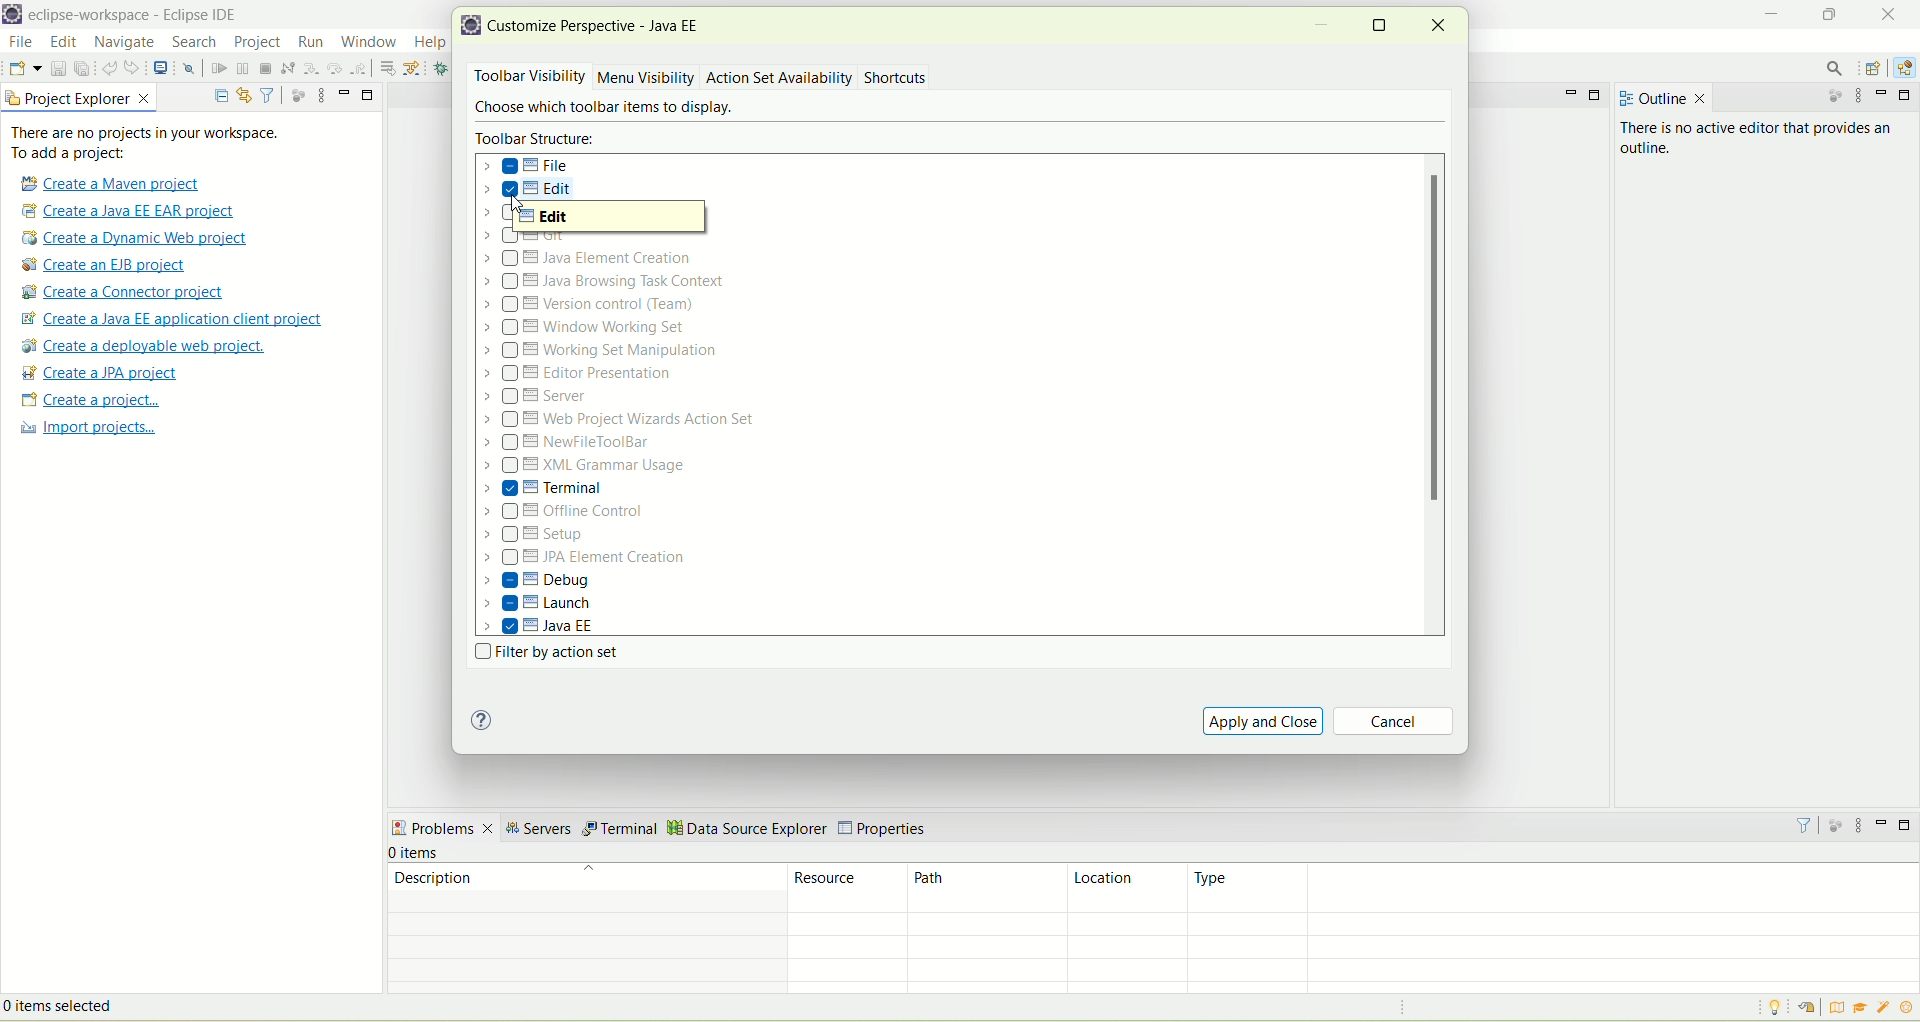  Describe the element at coordinates (481, 721) in the screenshot. I see `help` at that location.